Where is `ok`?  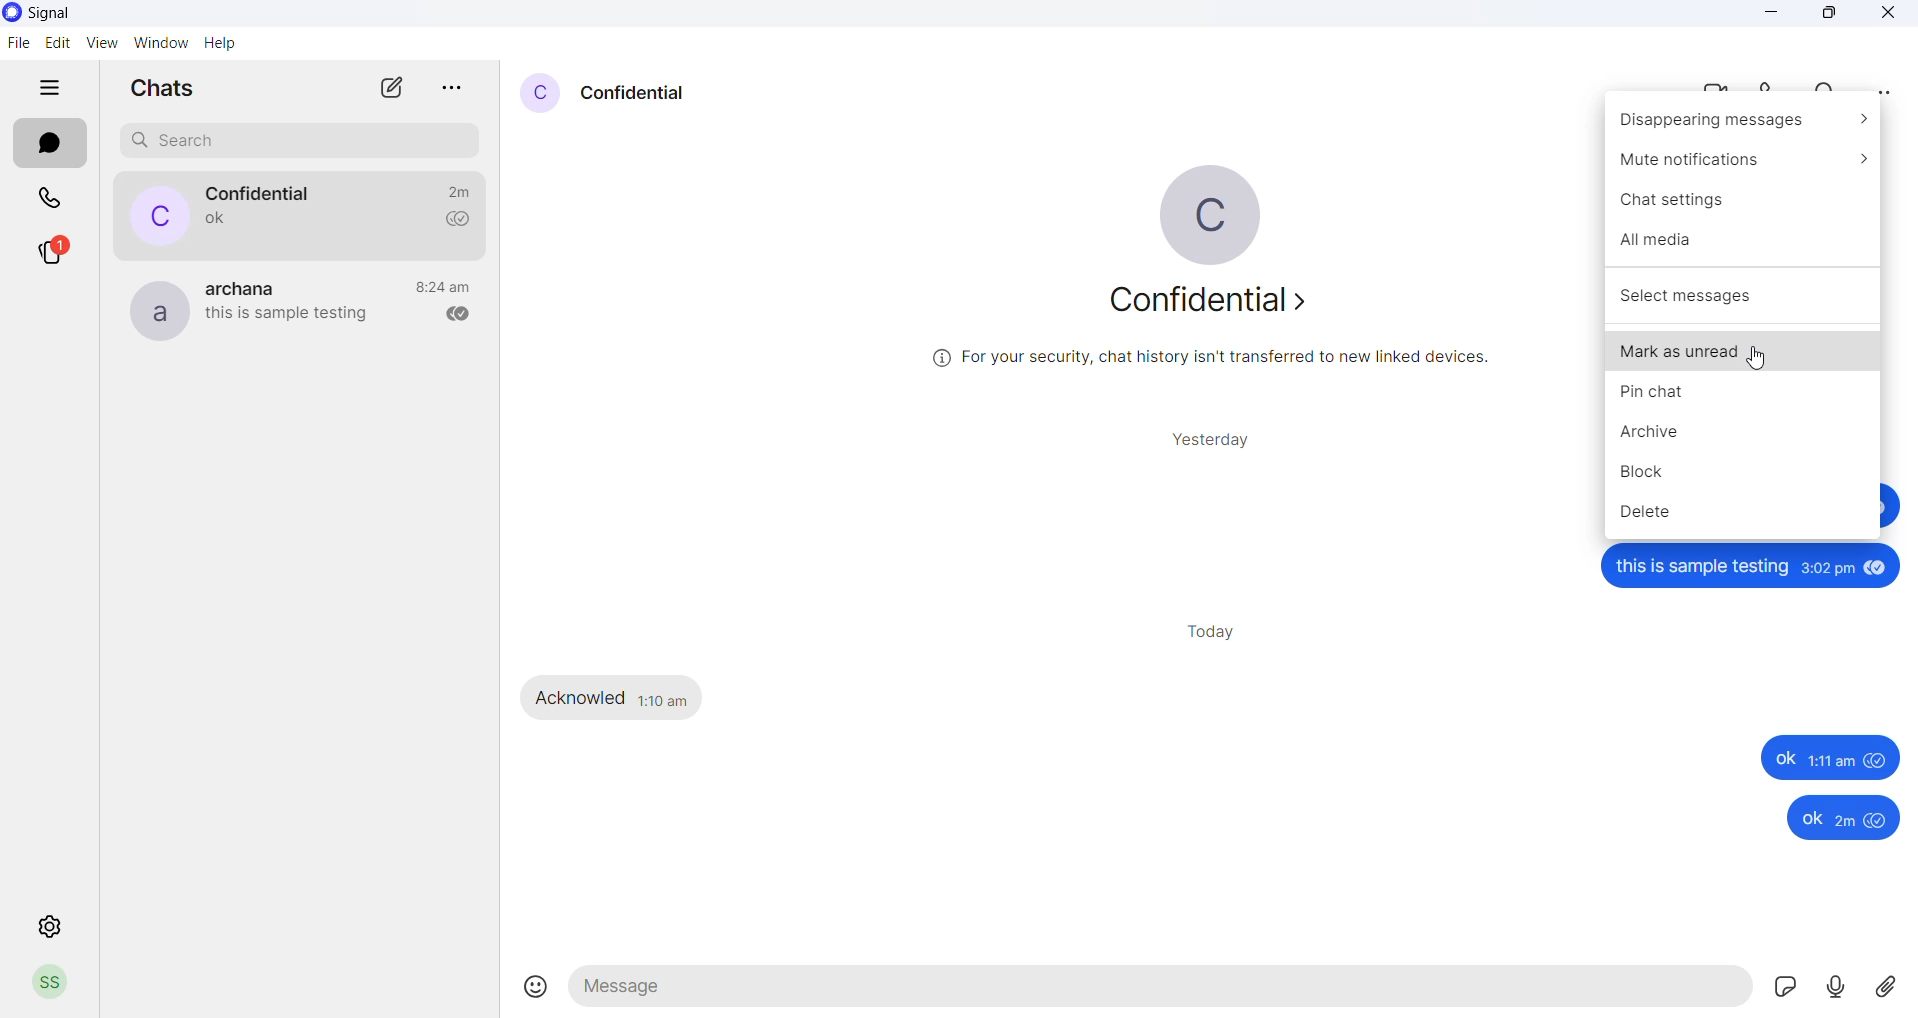 ok is located at coordinates (1822, 819).